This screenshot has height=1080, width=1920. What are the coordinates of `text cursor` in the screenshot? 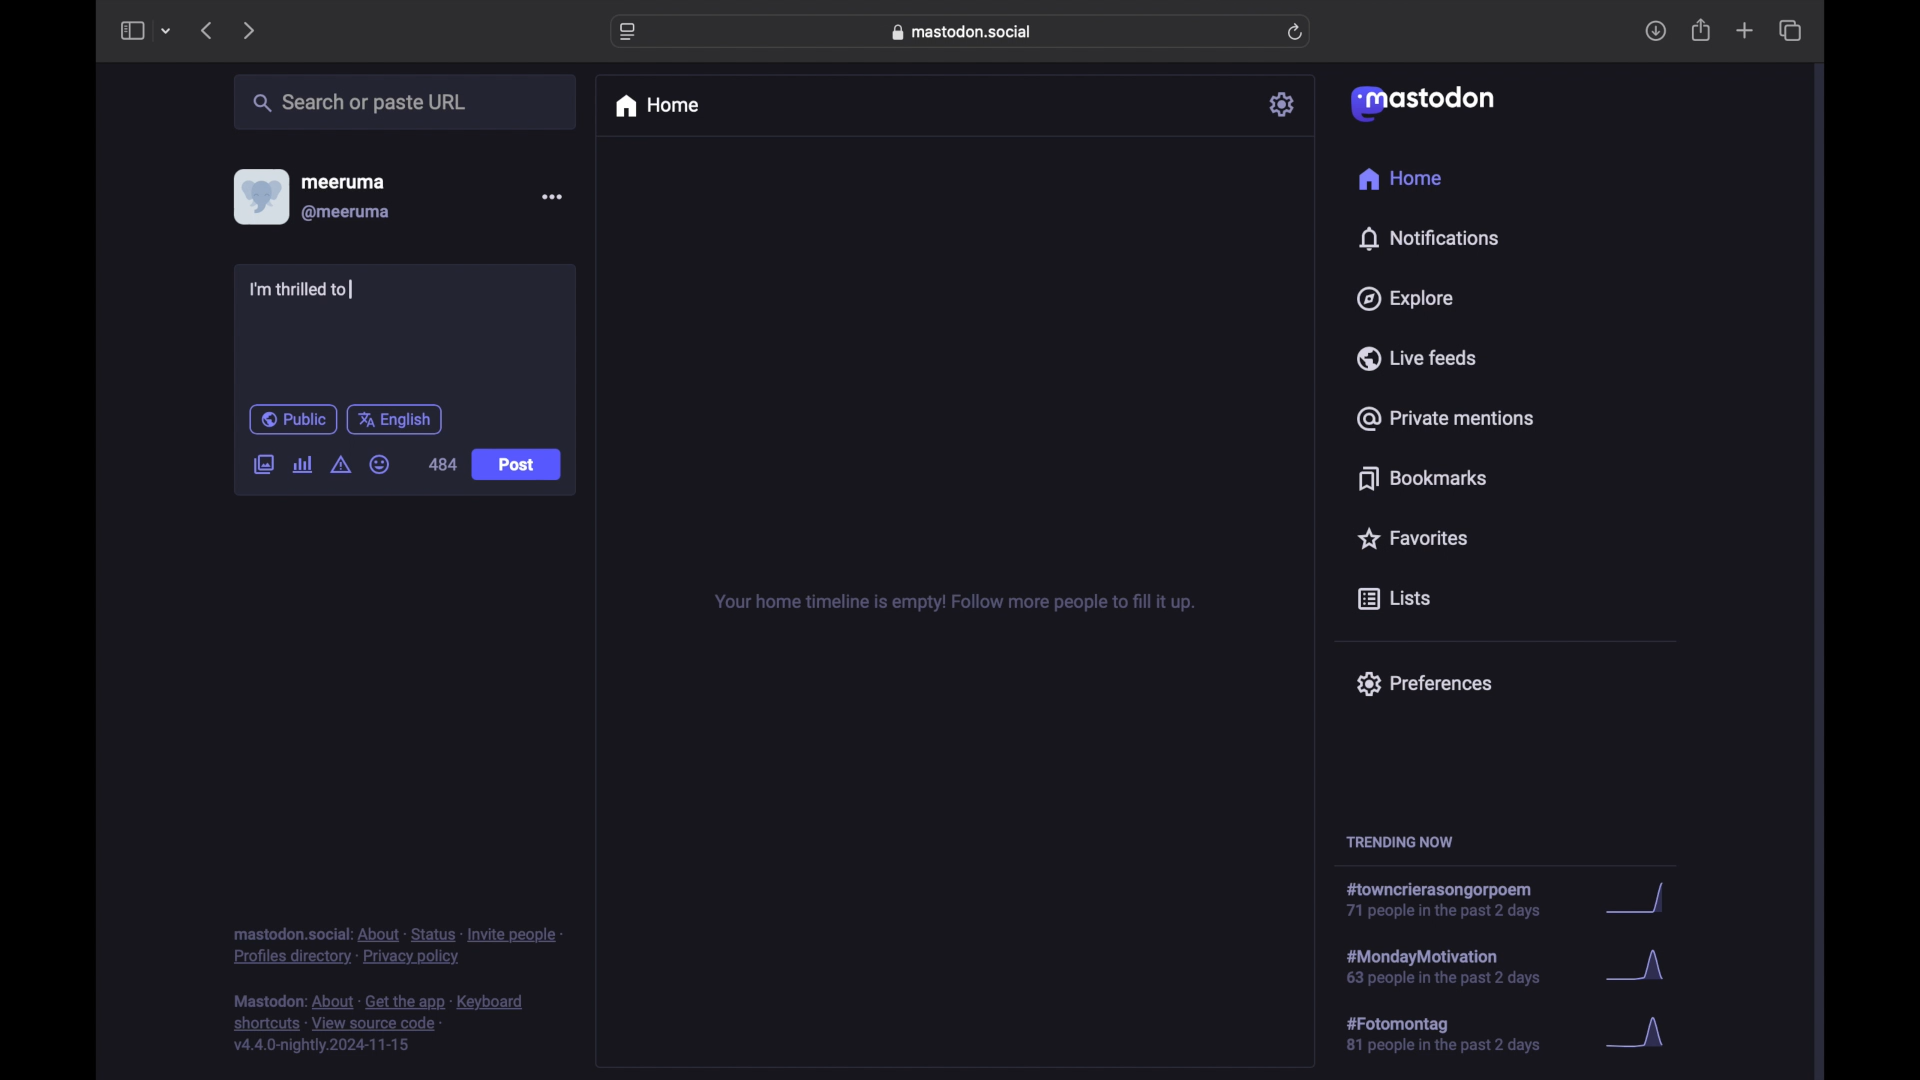 It's located at (352, 288).